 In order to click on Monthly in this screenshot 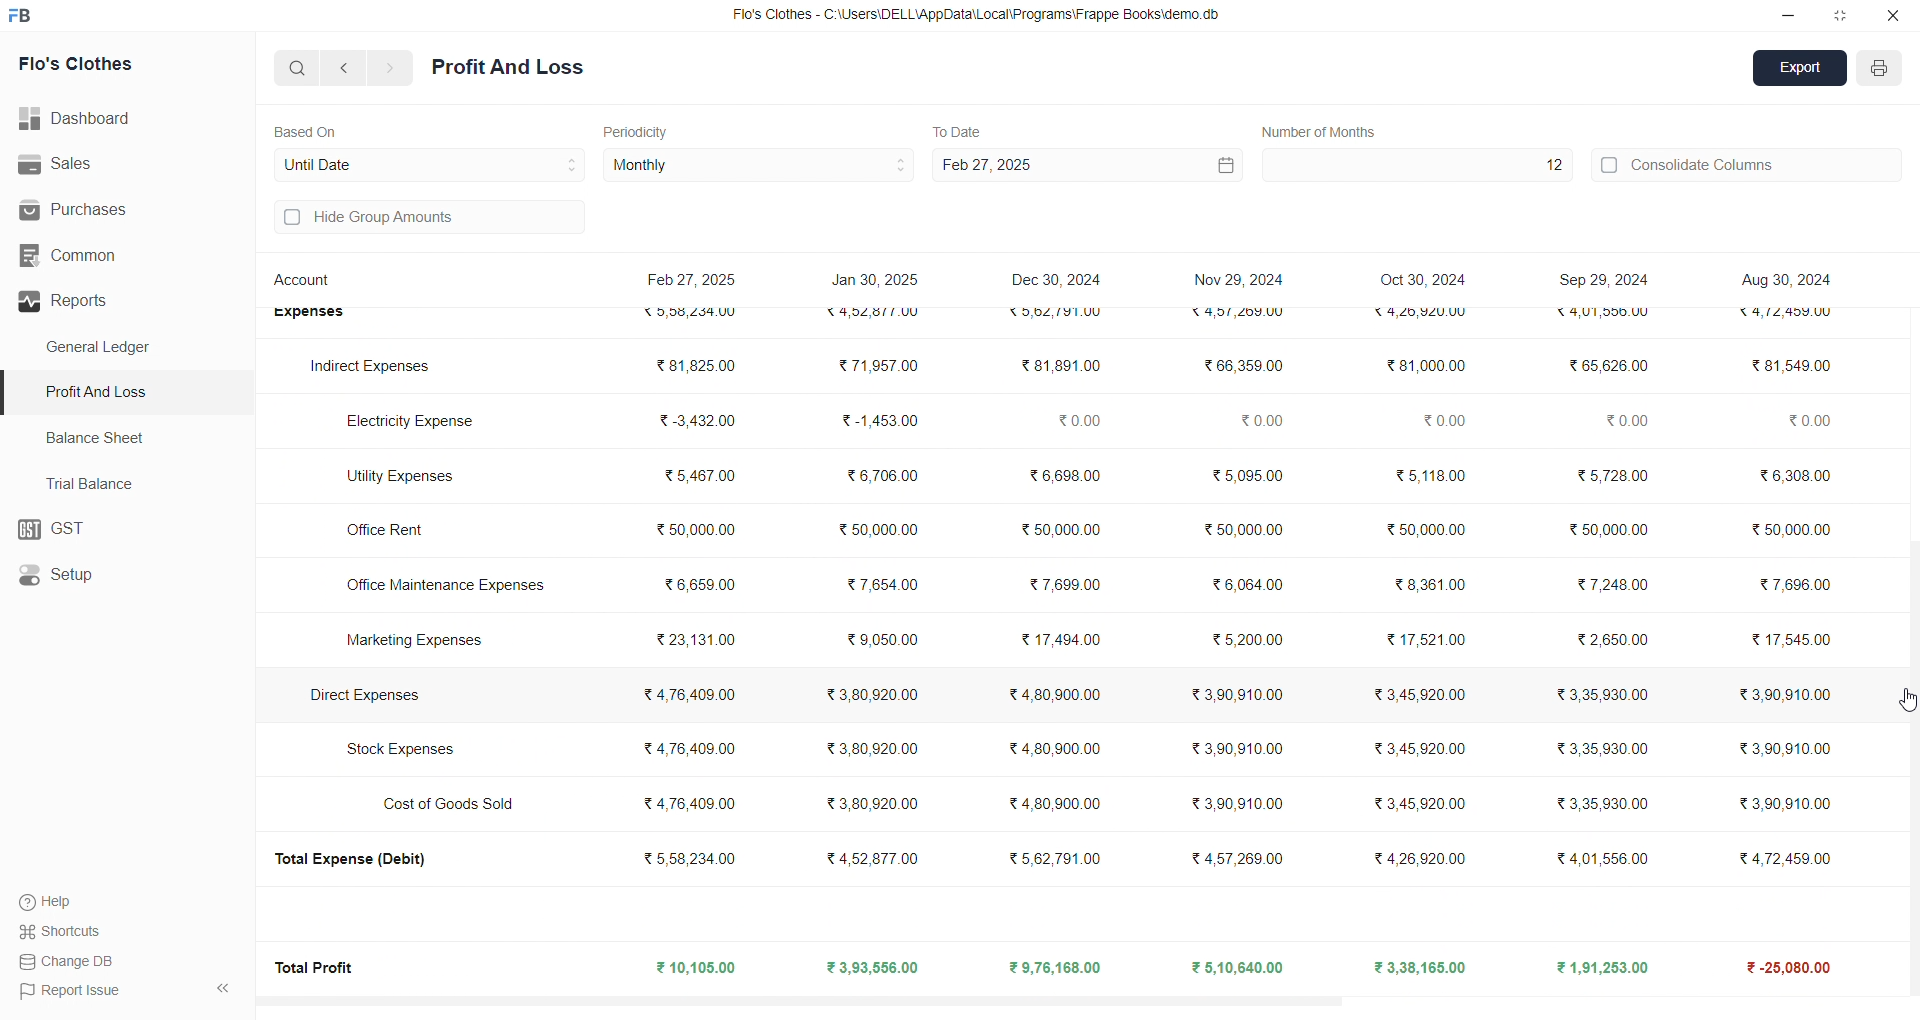, I will do `click(760, 166)`.